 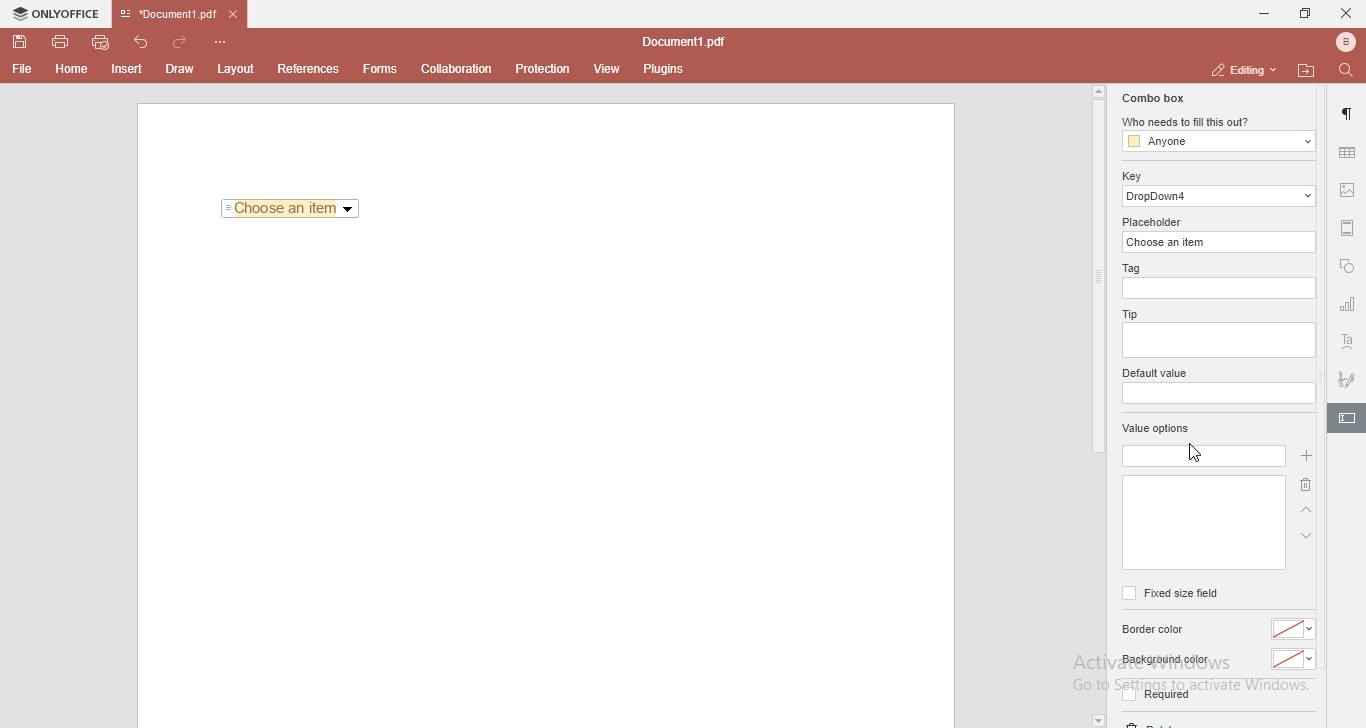 What do you see at coordinates (73, 72) in the screenshot?
I see `Home` at bounding box center [73, 72].